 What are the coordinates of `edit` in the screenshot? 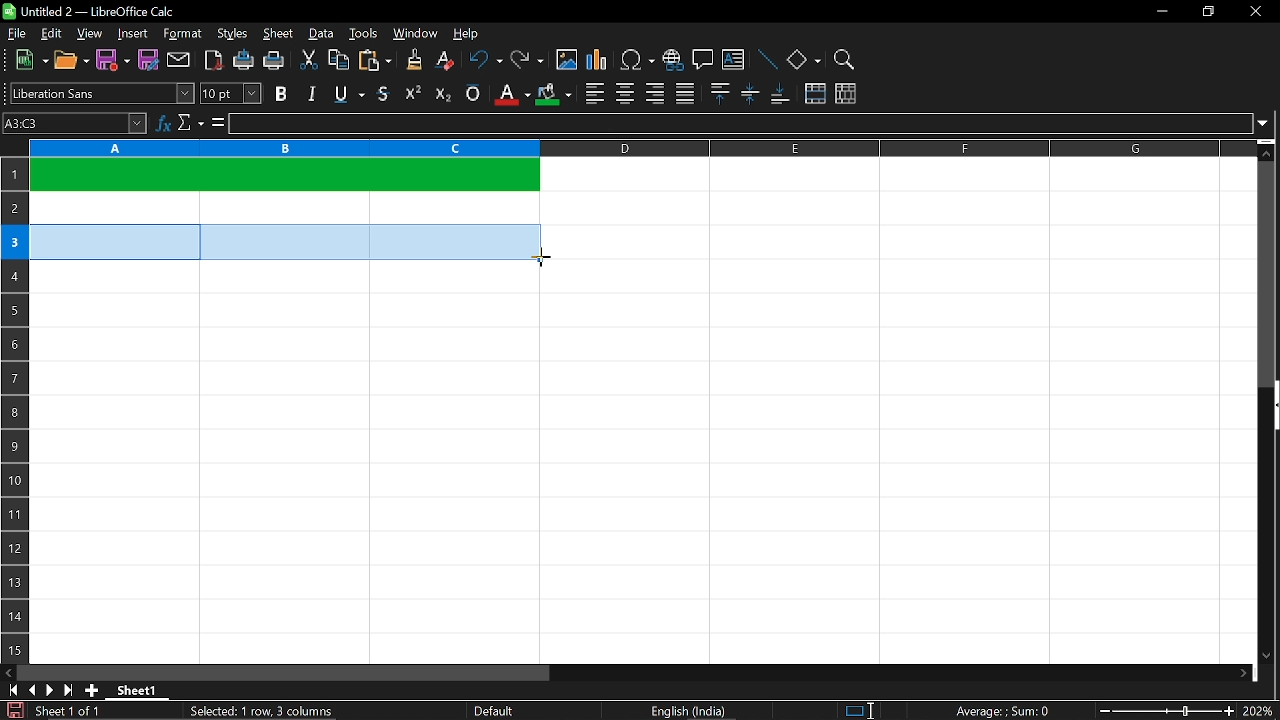 It's located at (48, 34).